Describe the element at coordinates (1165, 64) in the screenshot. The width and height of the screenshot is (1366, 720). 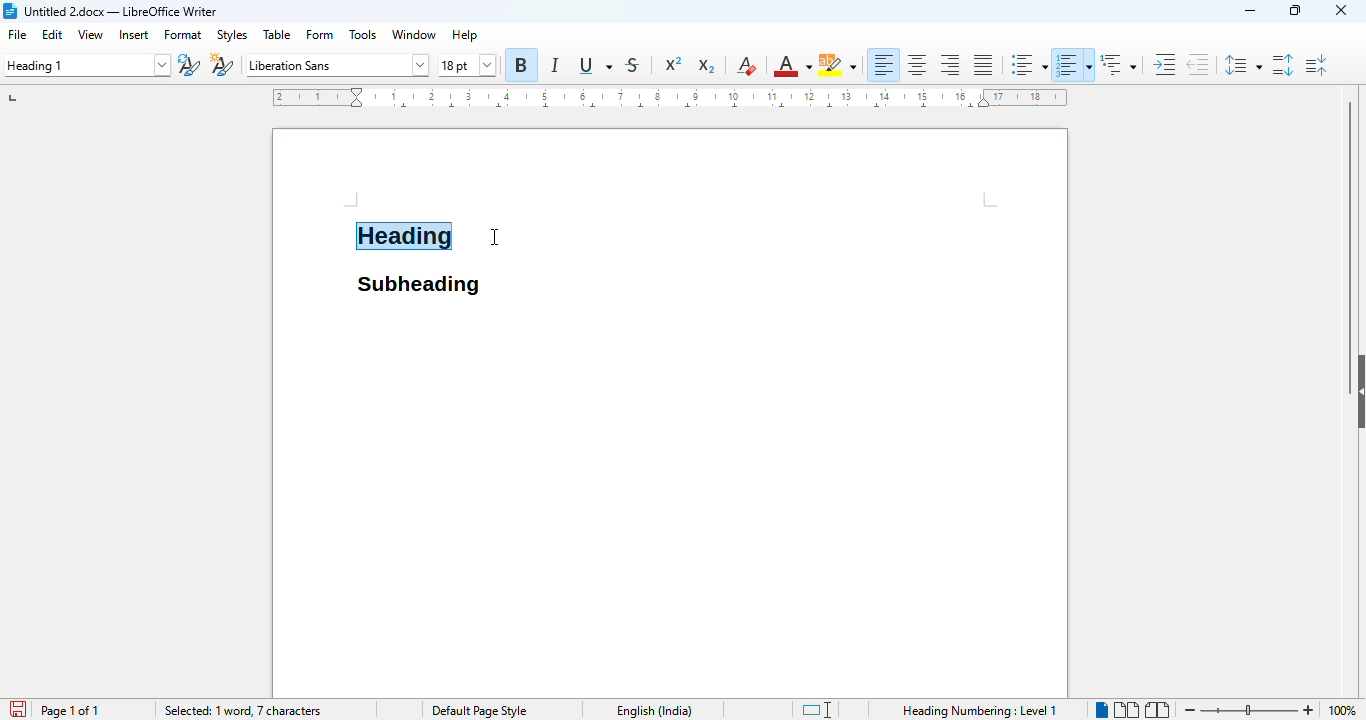
I see `increase indent` at that location.